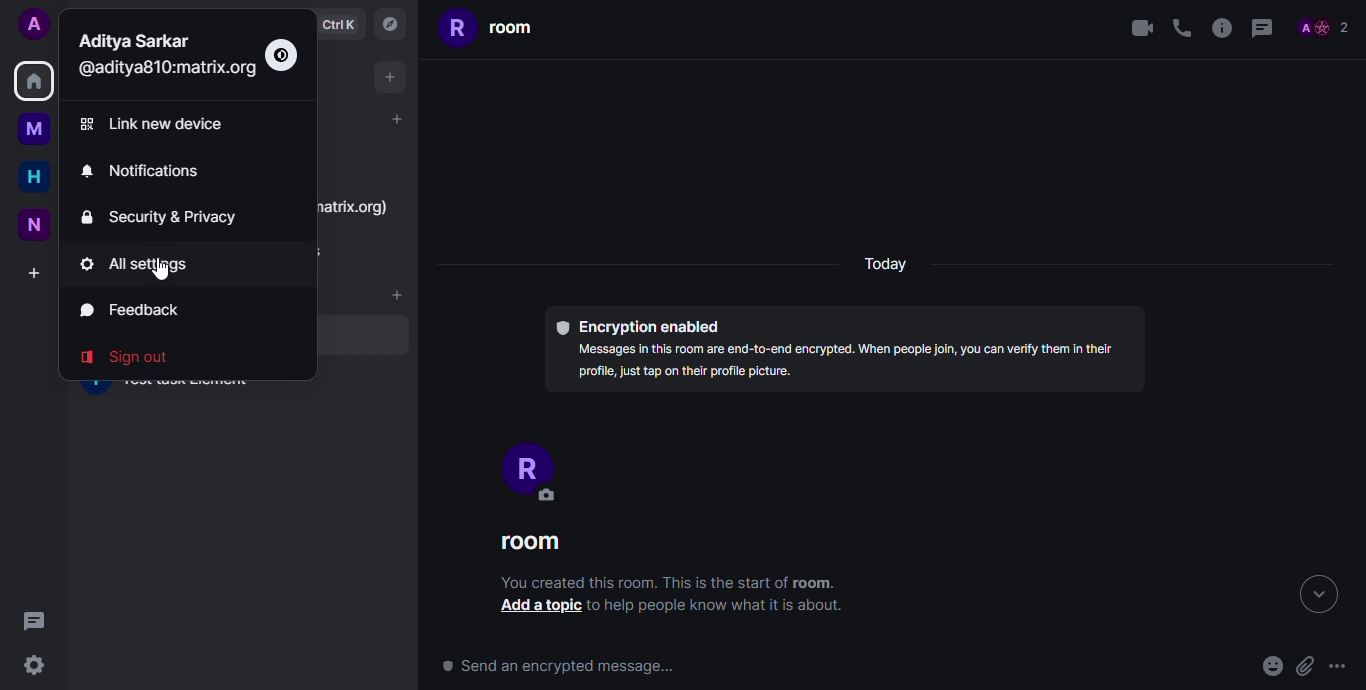 The height and width of the screenshot is (690, 1366). Describe the element at coordinates (1220, 29) in the screenshot. I see `info` at that location.